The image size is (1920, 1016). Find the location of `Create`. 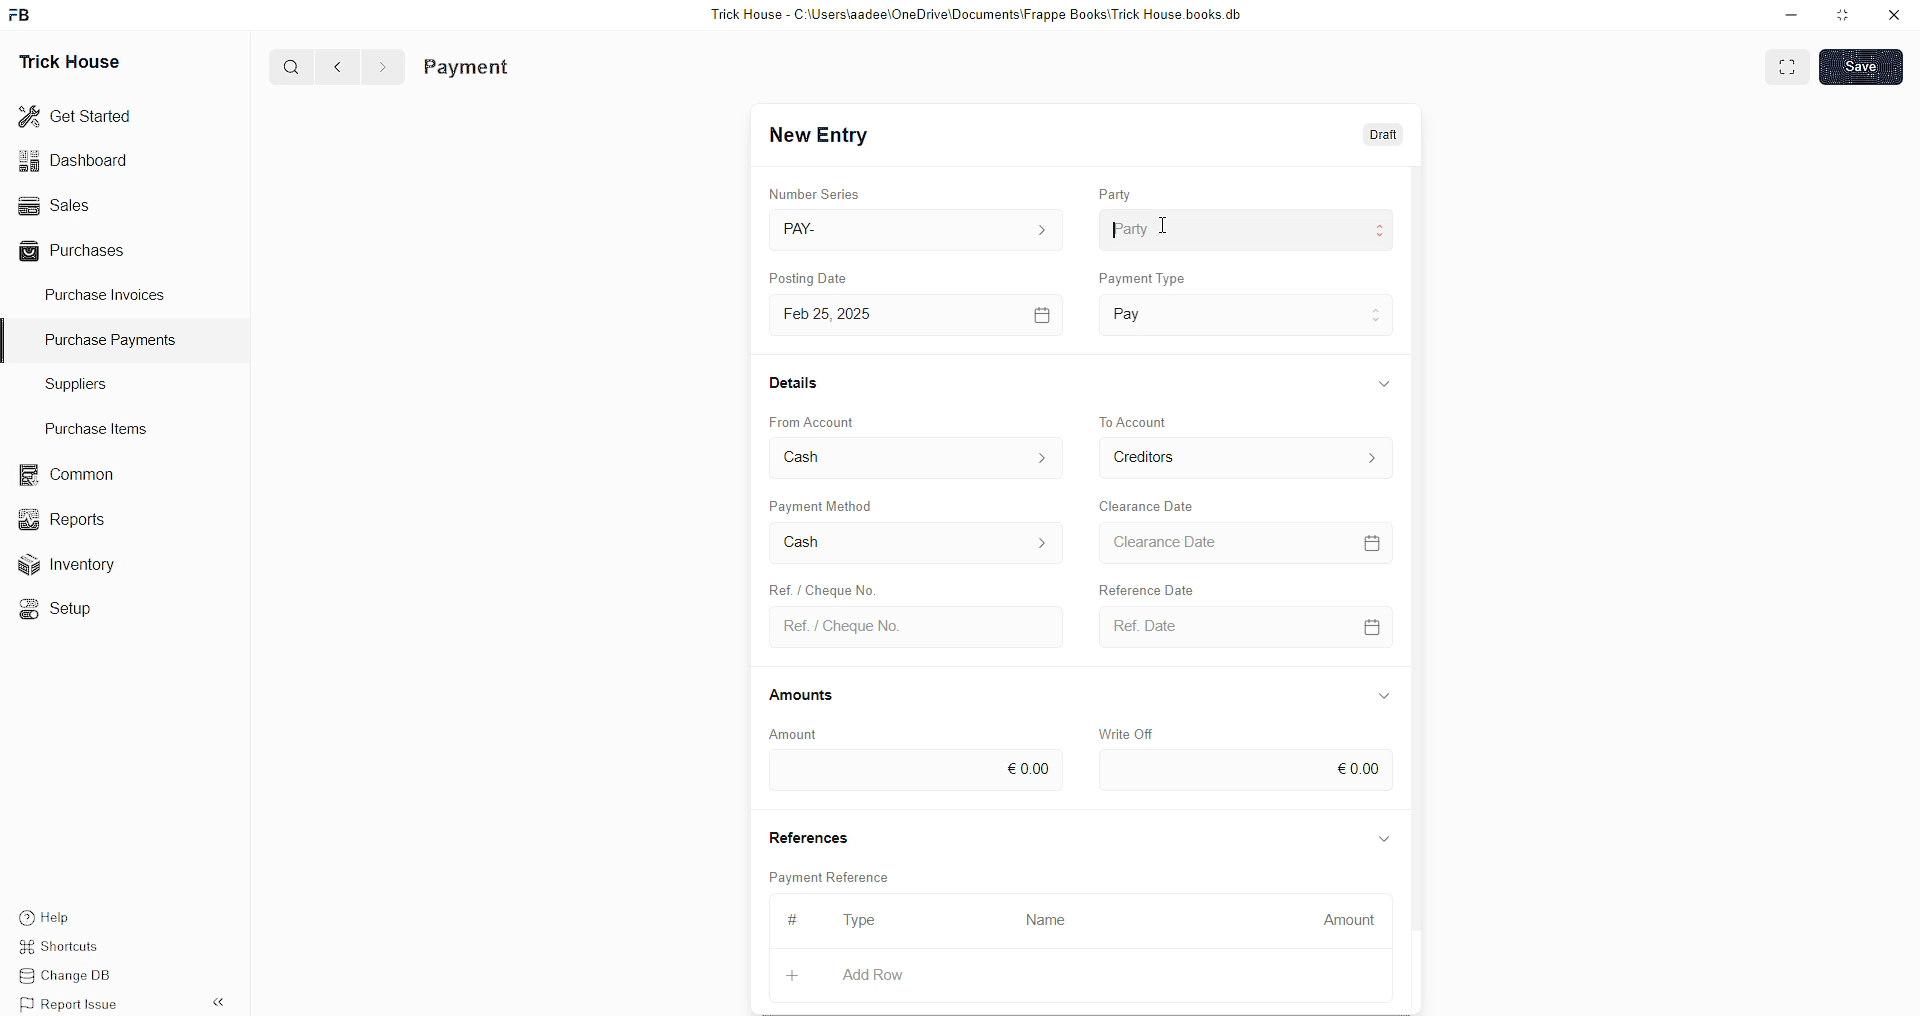

Create is located at coordinates (819, 585).